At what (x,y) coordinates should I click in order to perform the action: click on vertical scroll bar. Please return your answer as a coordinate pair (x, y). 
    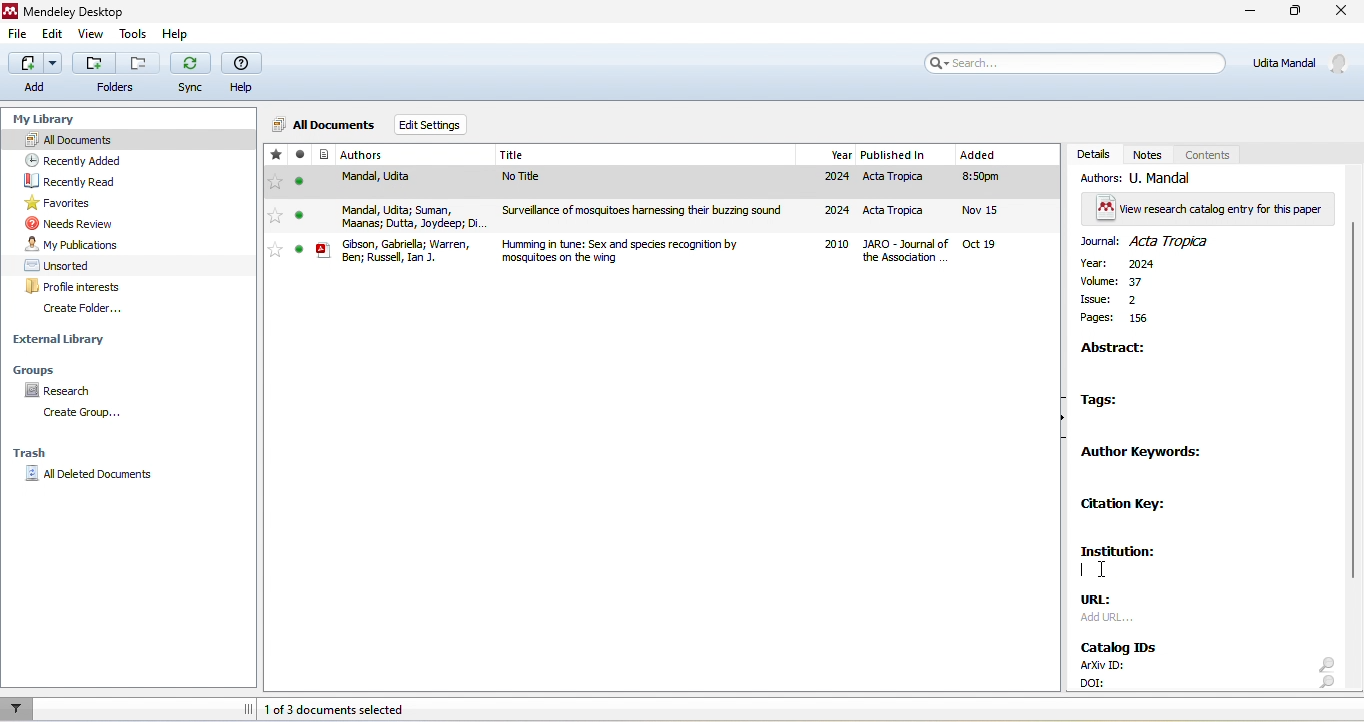
    Looking at the image, I should click on (1352, 403).